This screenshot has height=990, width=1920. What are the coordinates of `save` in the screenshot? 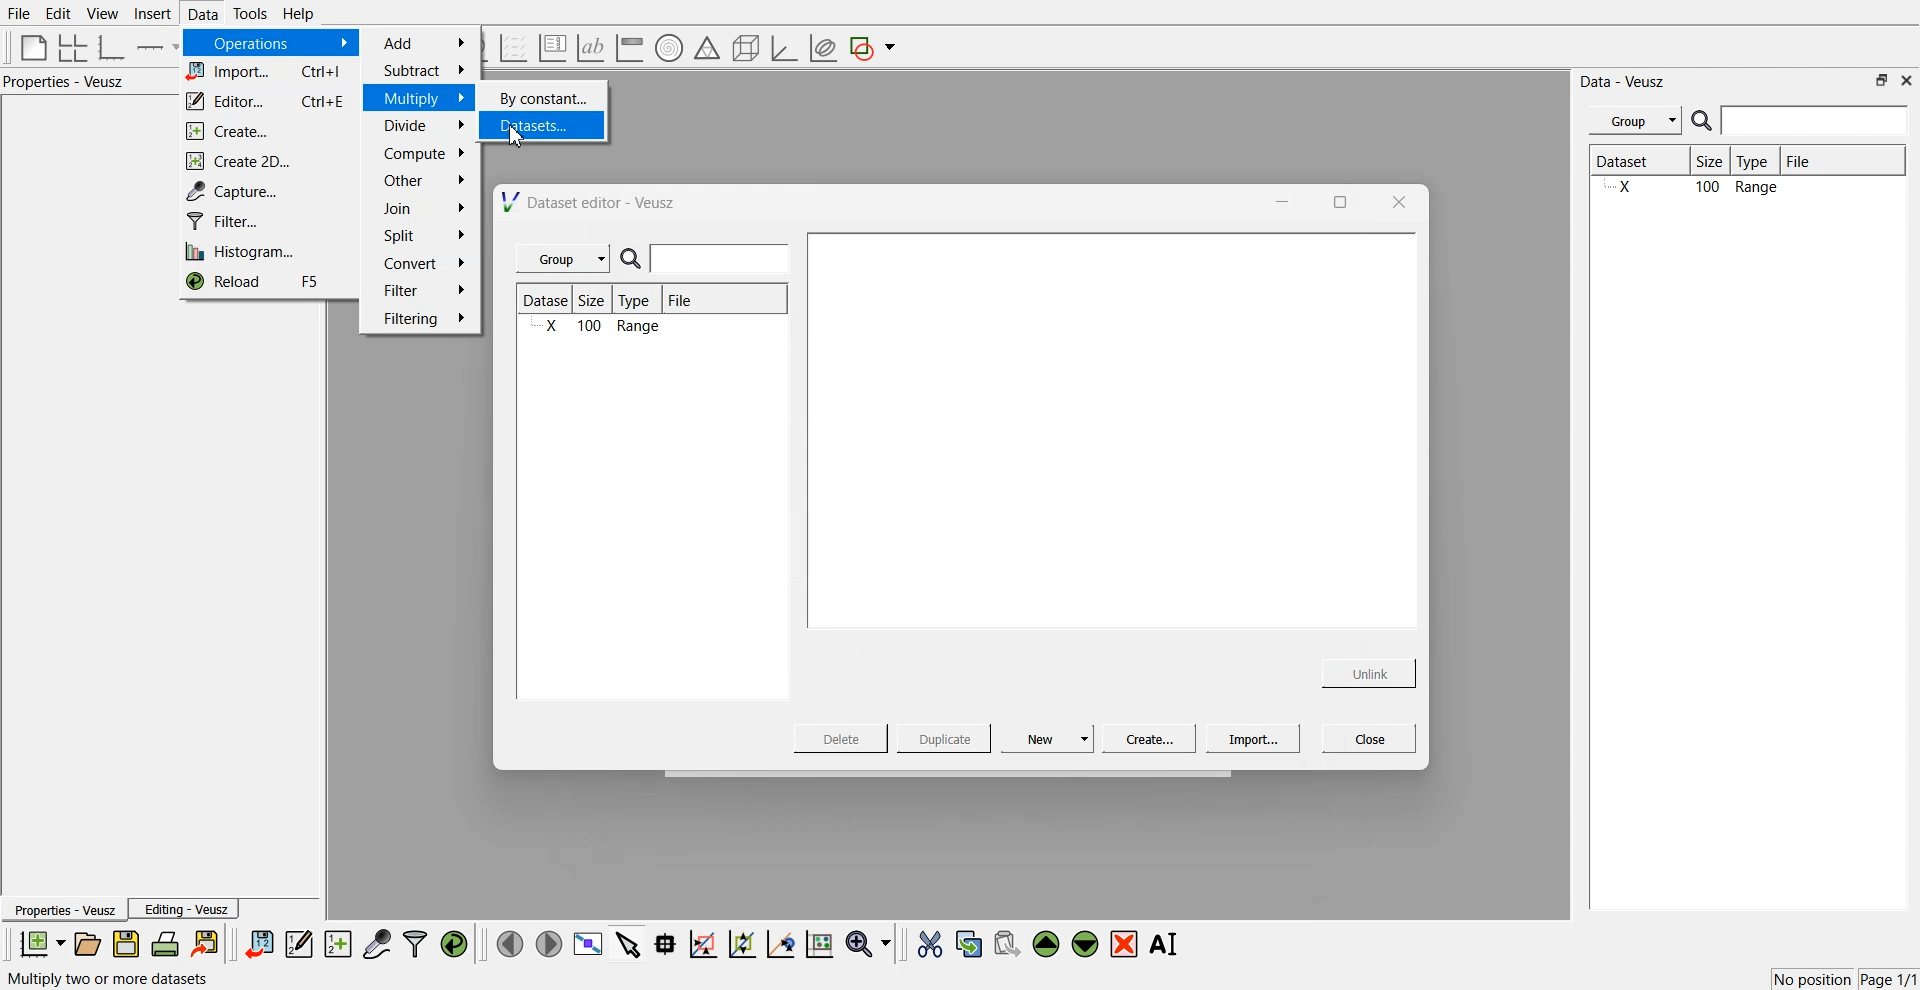 It's located at (129, 944).